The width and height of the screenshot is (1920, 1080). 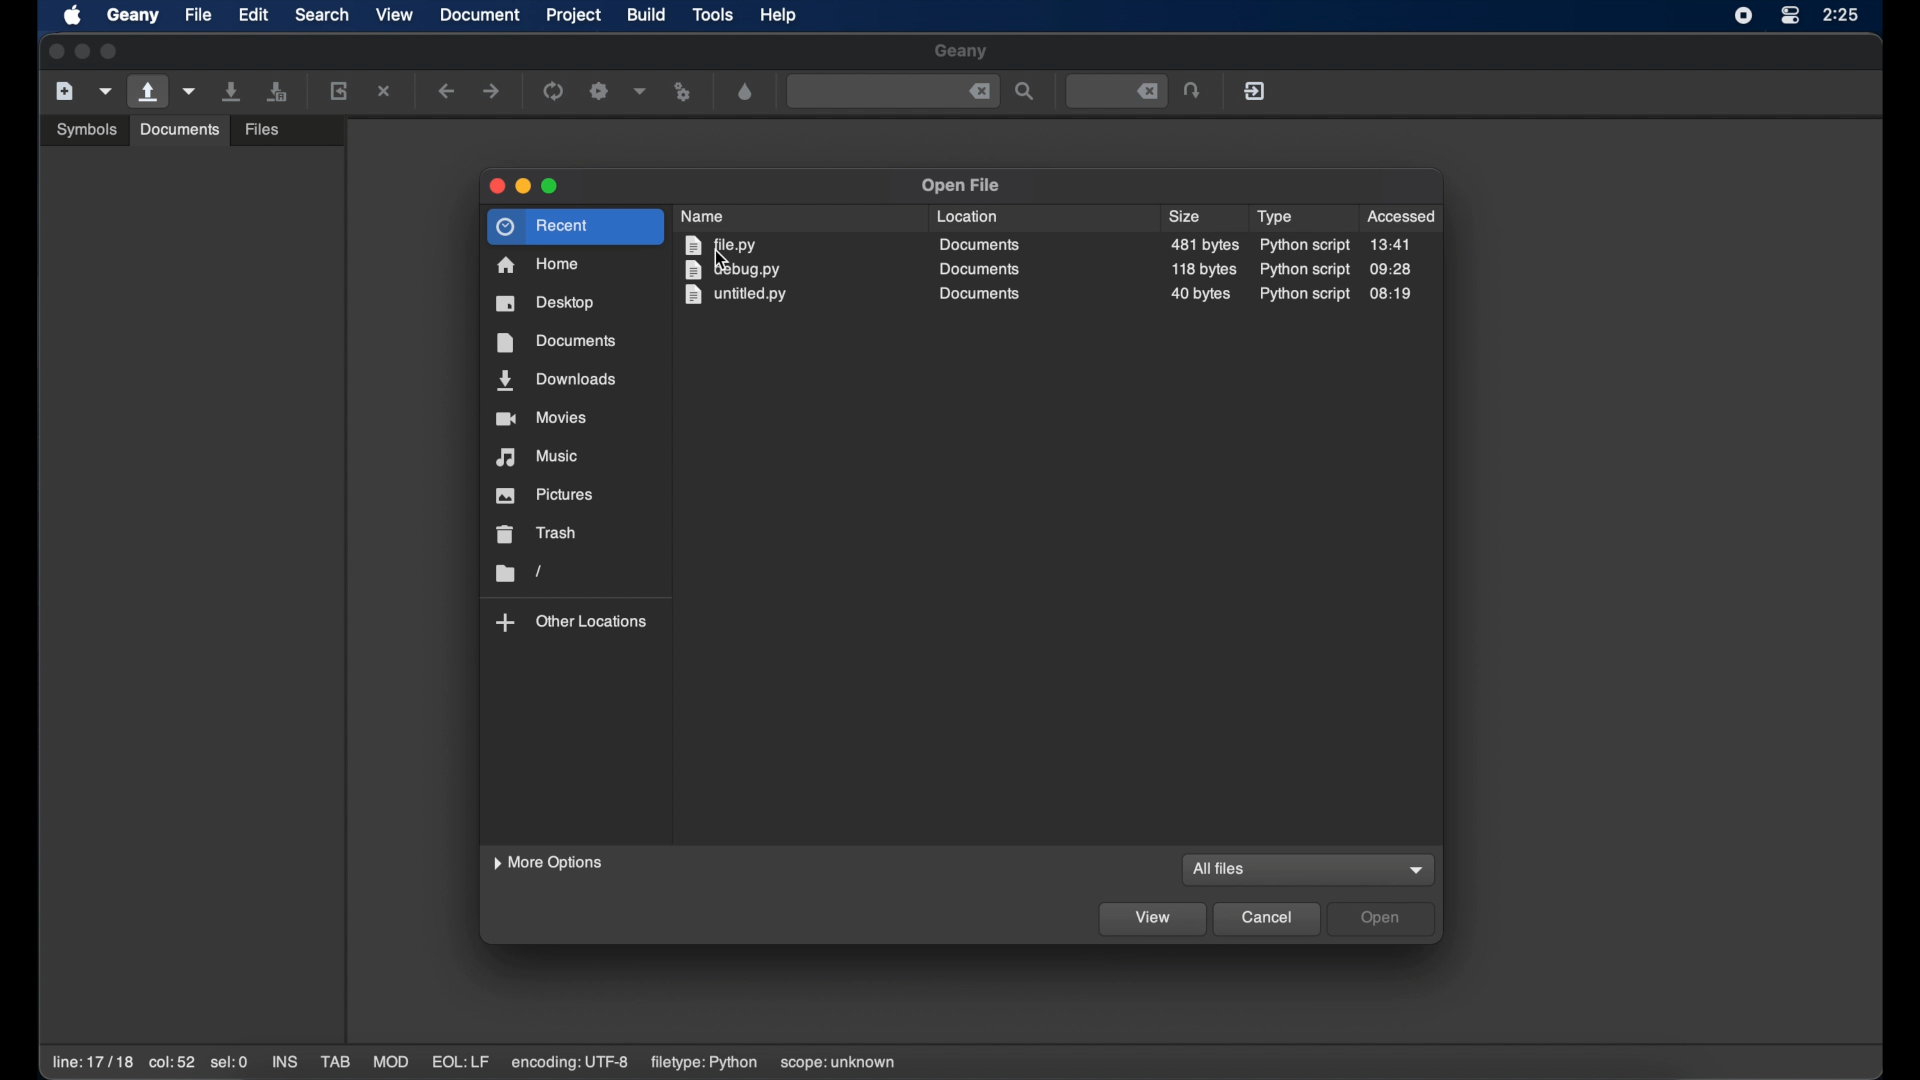 I want to click on name, so click(x=704, y=216).